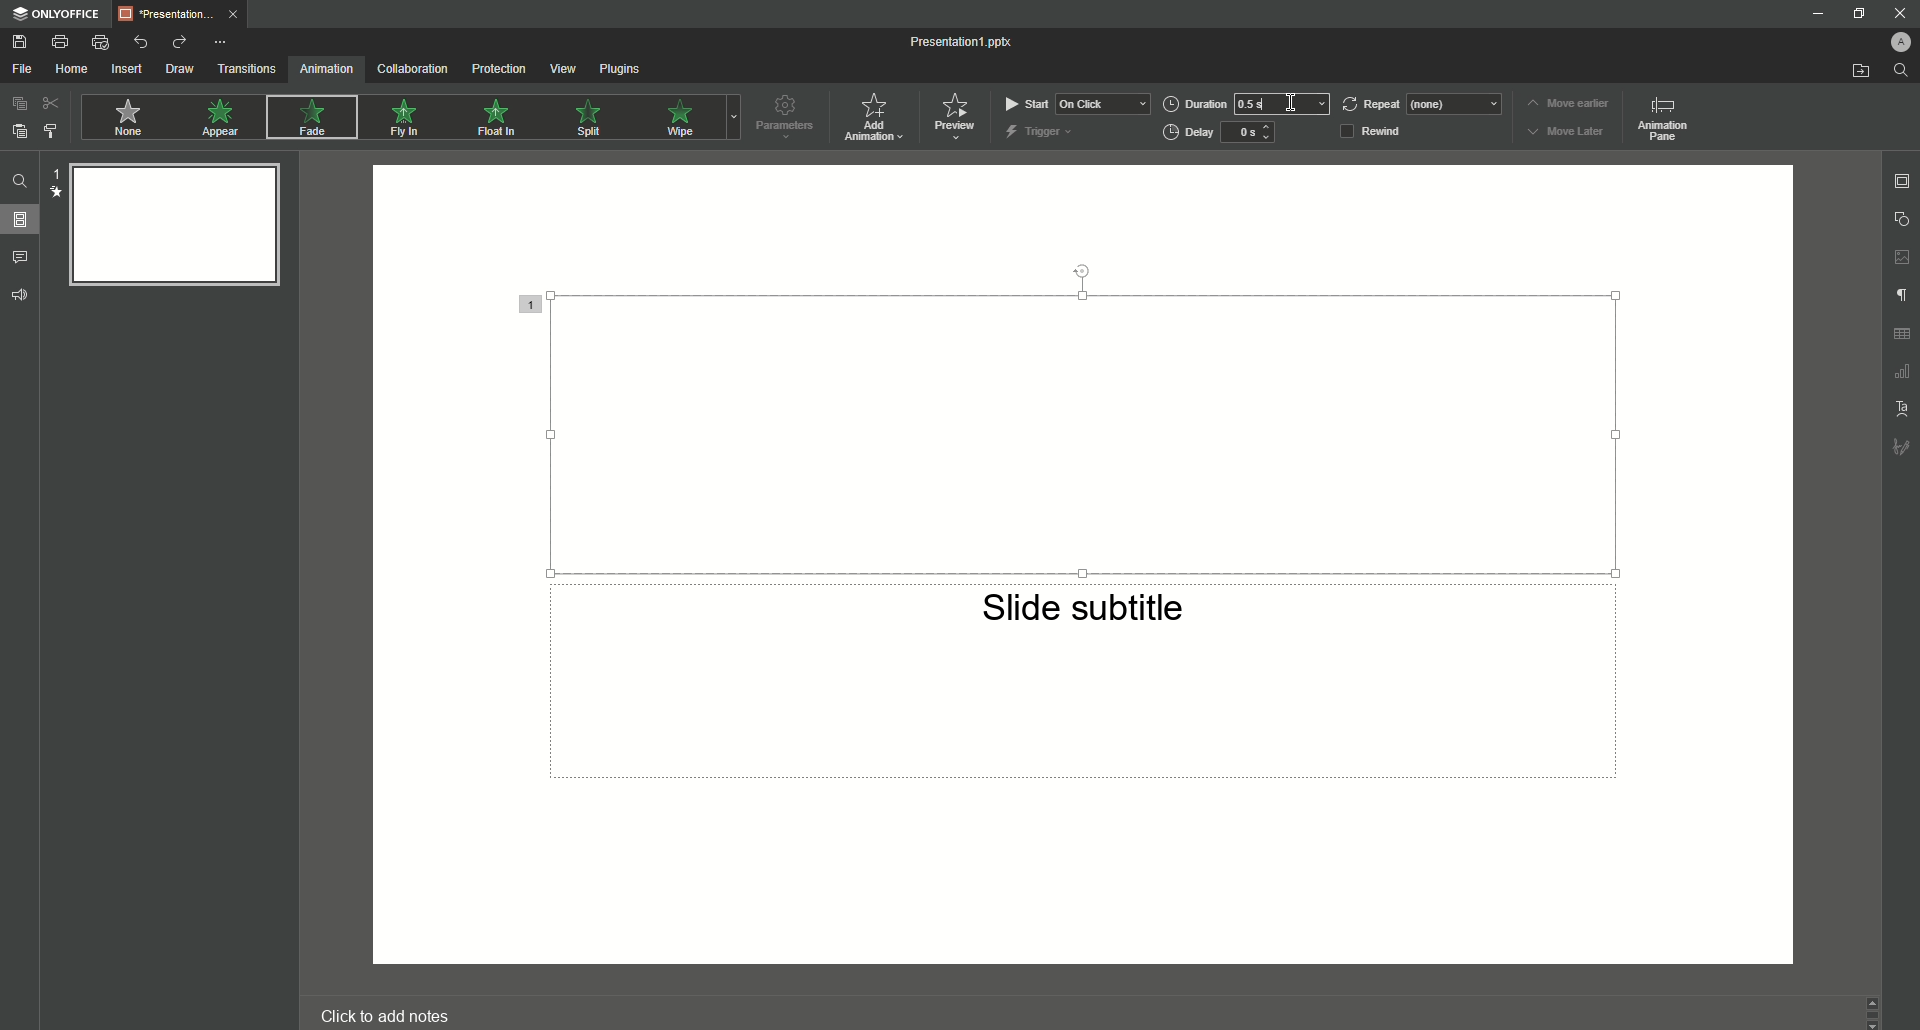  I want to click on View, so click(562, 68).